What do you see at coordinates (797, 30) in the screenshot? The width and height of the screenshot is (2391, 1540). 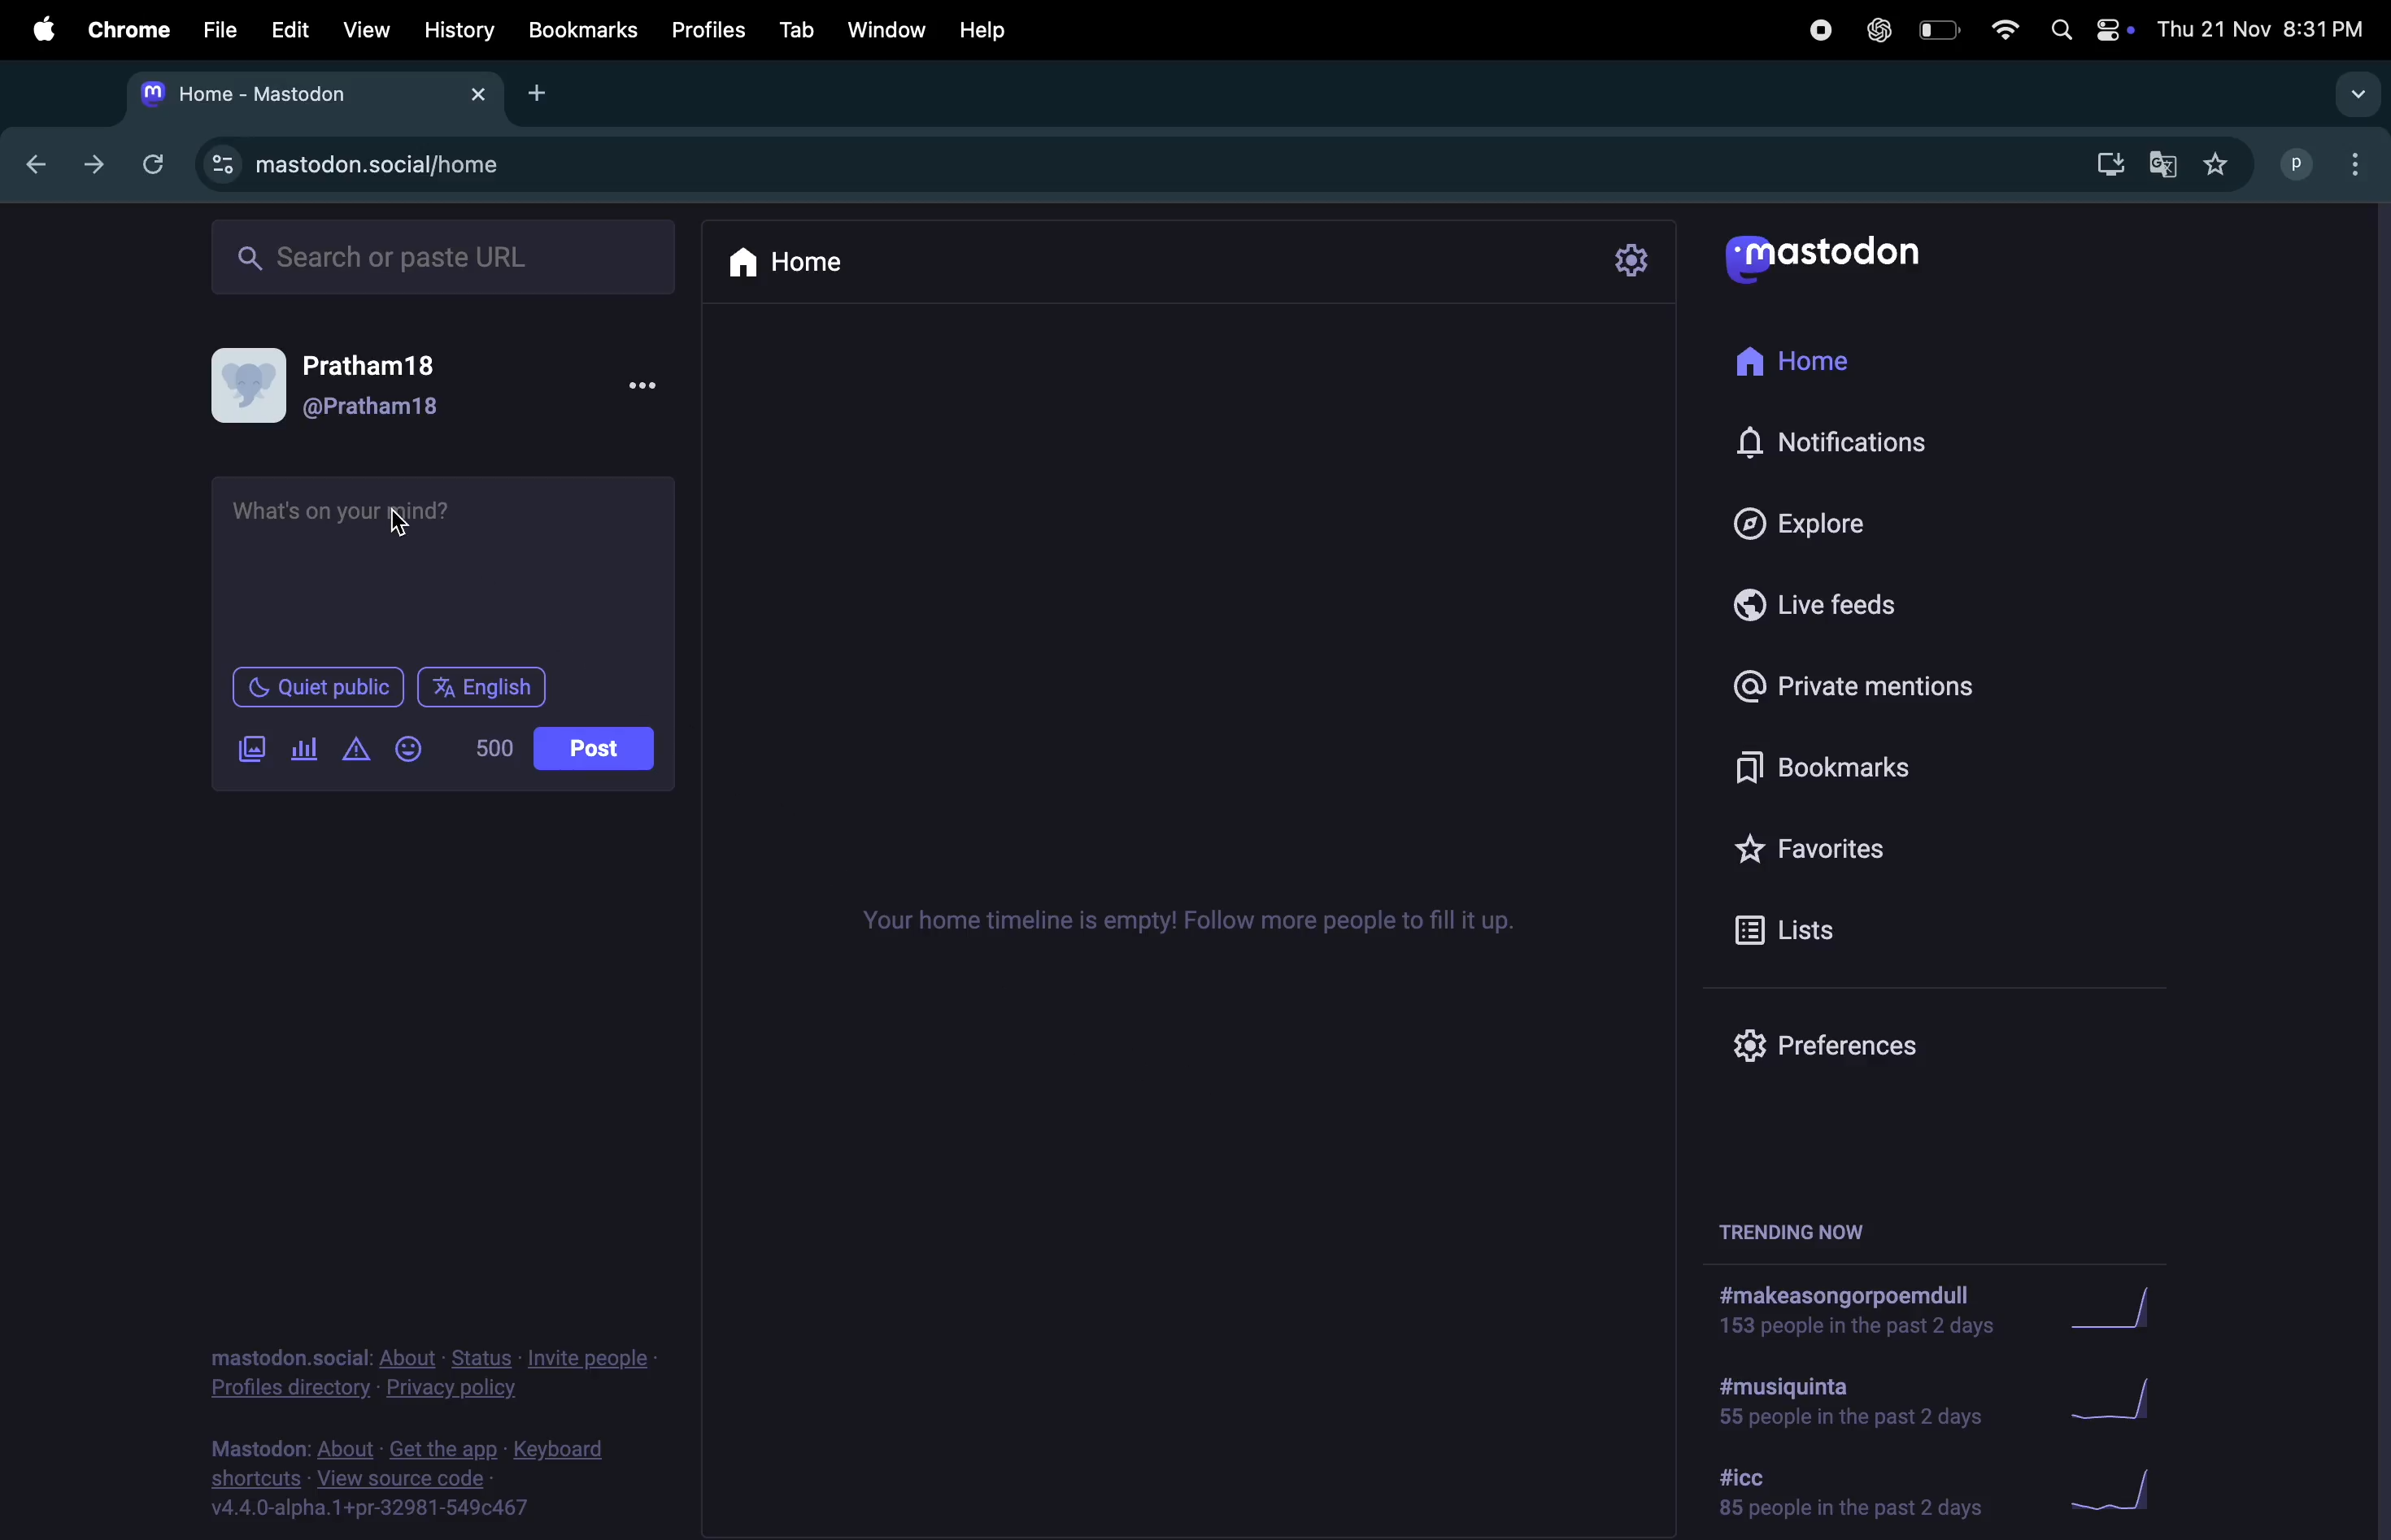 I see `tab` at bounding box center [797, 30].